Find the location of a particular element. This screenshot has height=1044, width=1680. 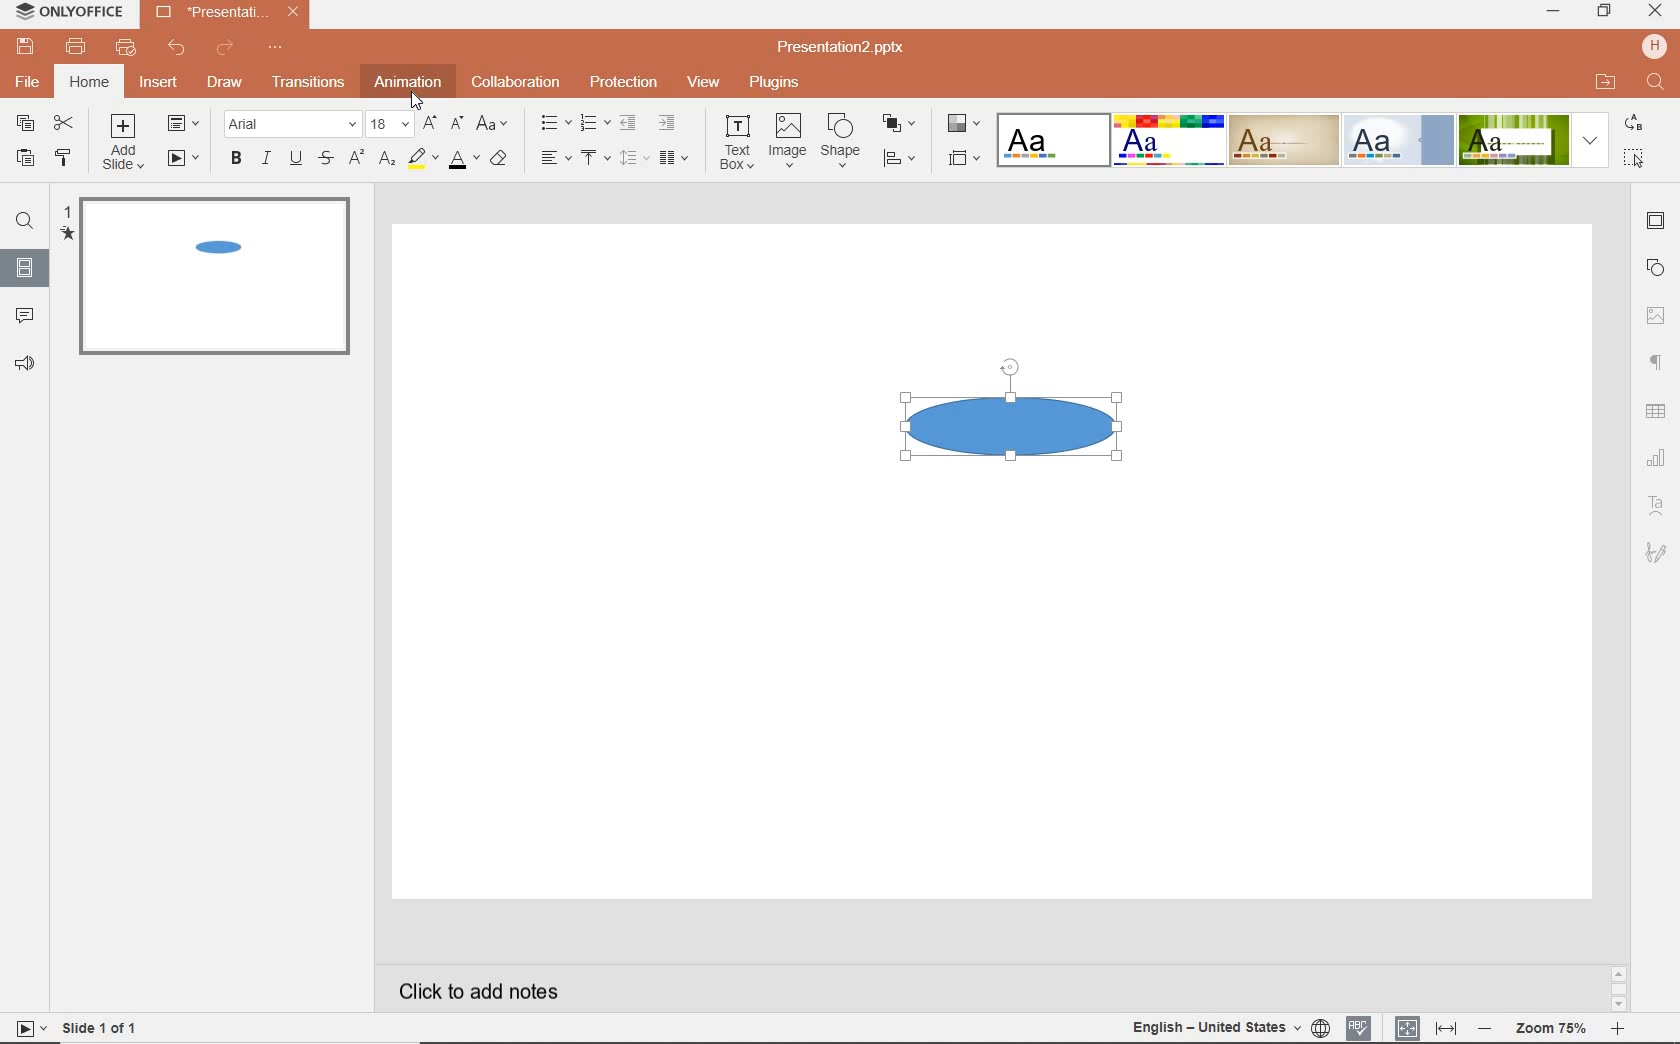

spell checking is located at coordinates (1360, 1029).